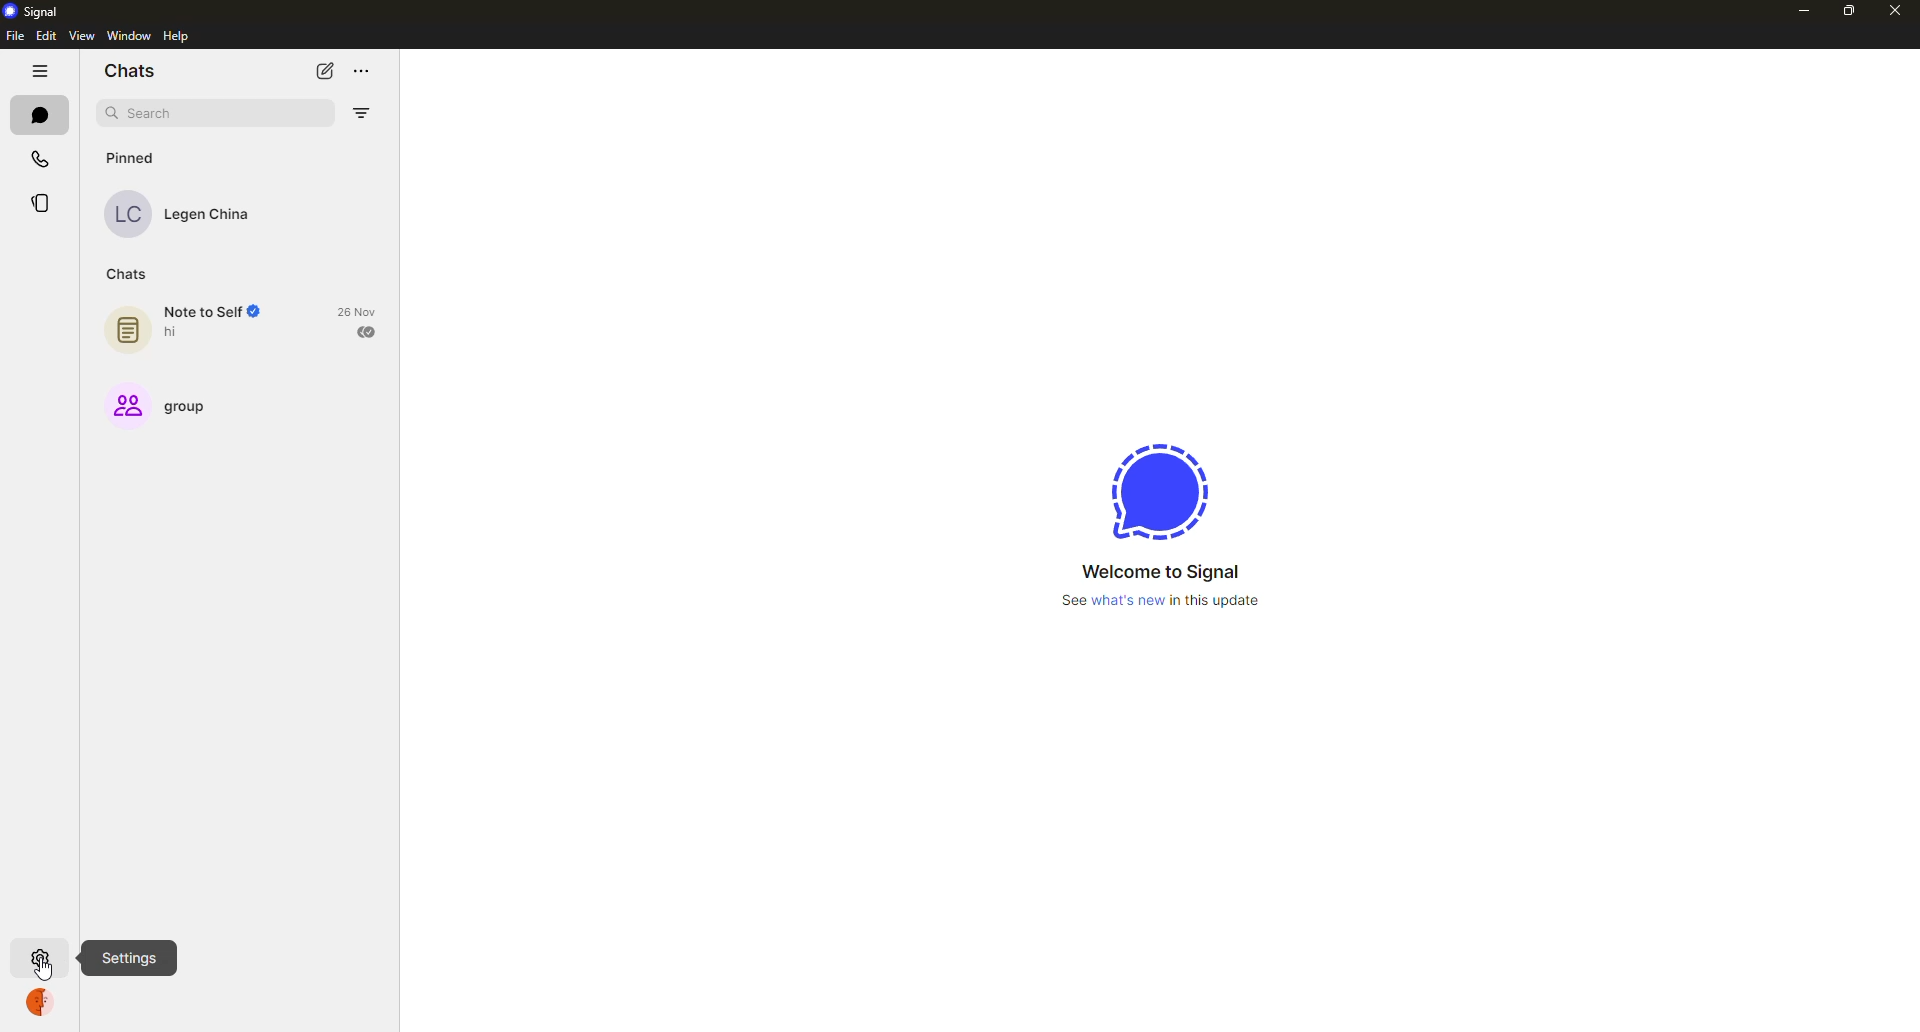 The image size is (1920, 1032). Describe the element at coordinates (1896, 11) in the screenshot. I see `close` at that location.